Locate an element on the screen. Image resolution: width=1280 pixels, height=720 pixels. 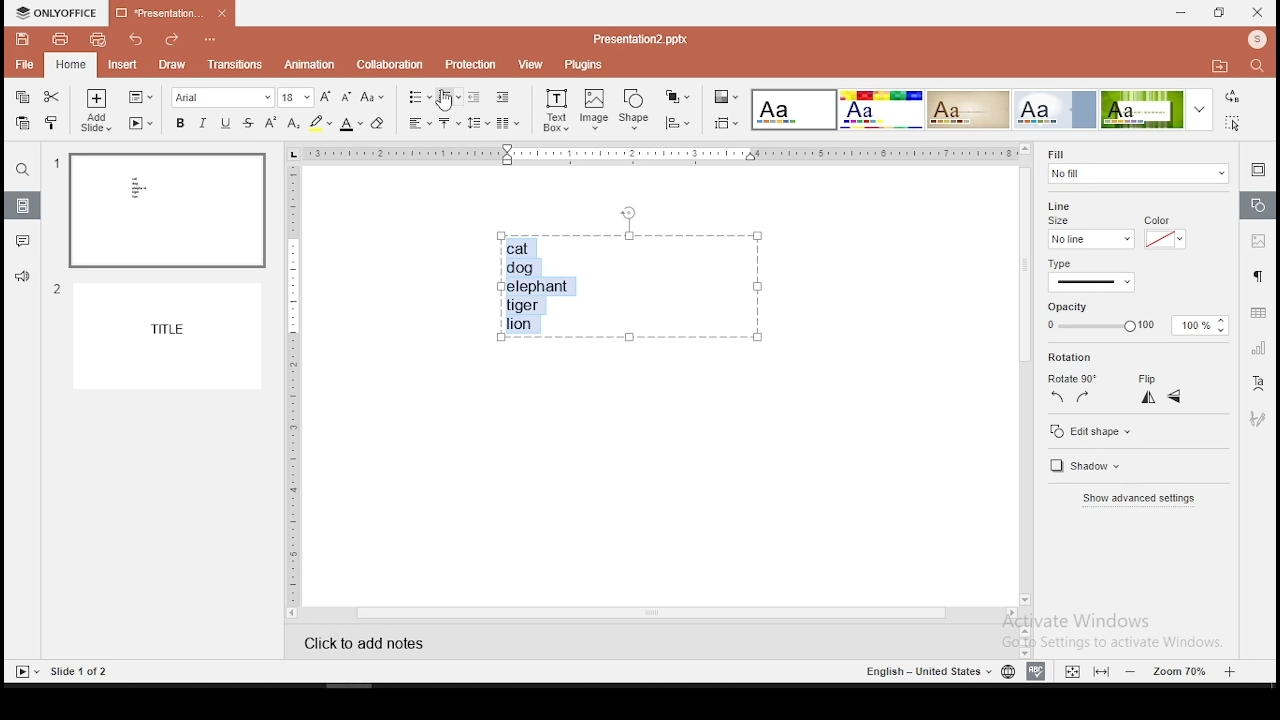
theme  is located at coordinates (795, 110).